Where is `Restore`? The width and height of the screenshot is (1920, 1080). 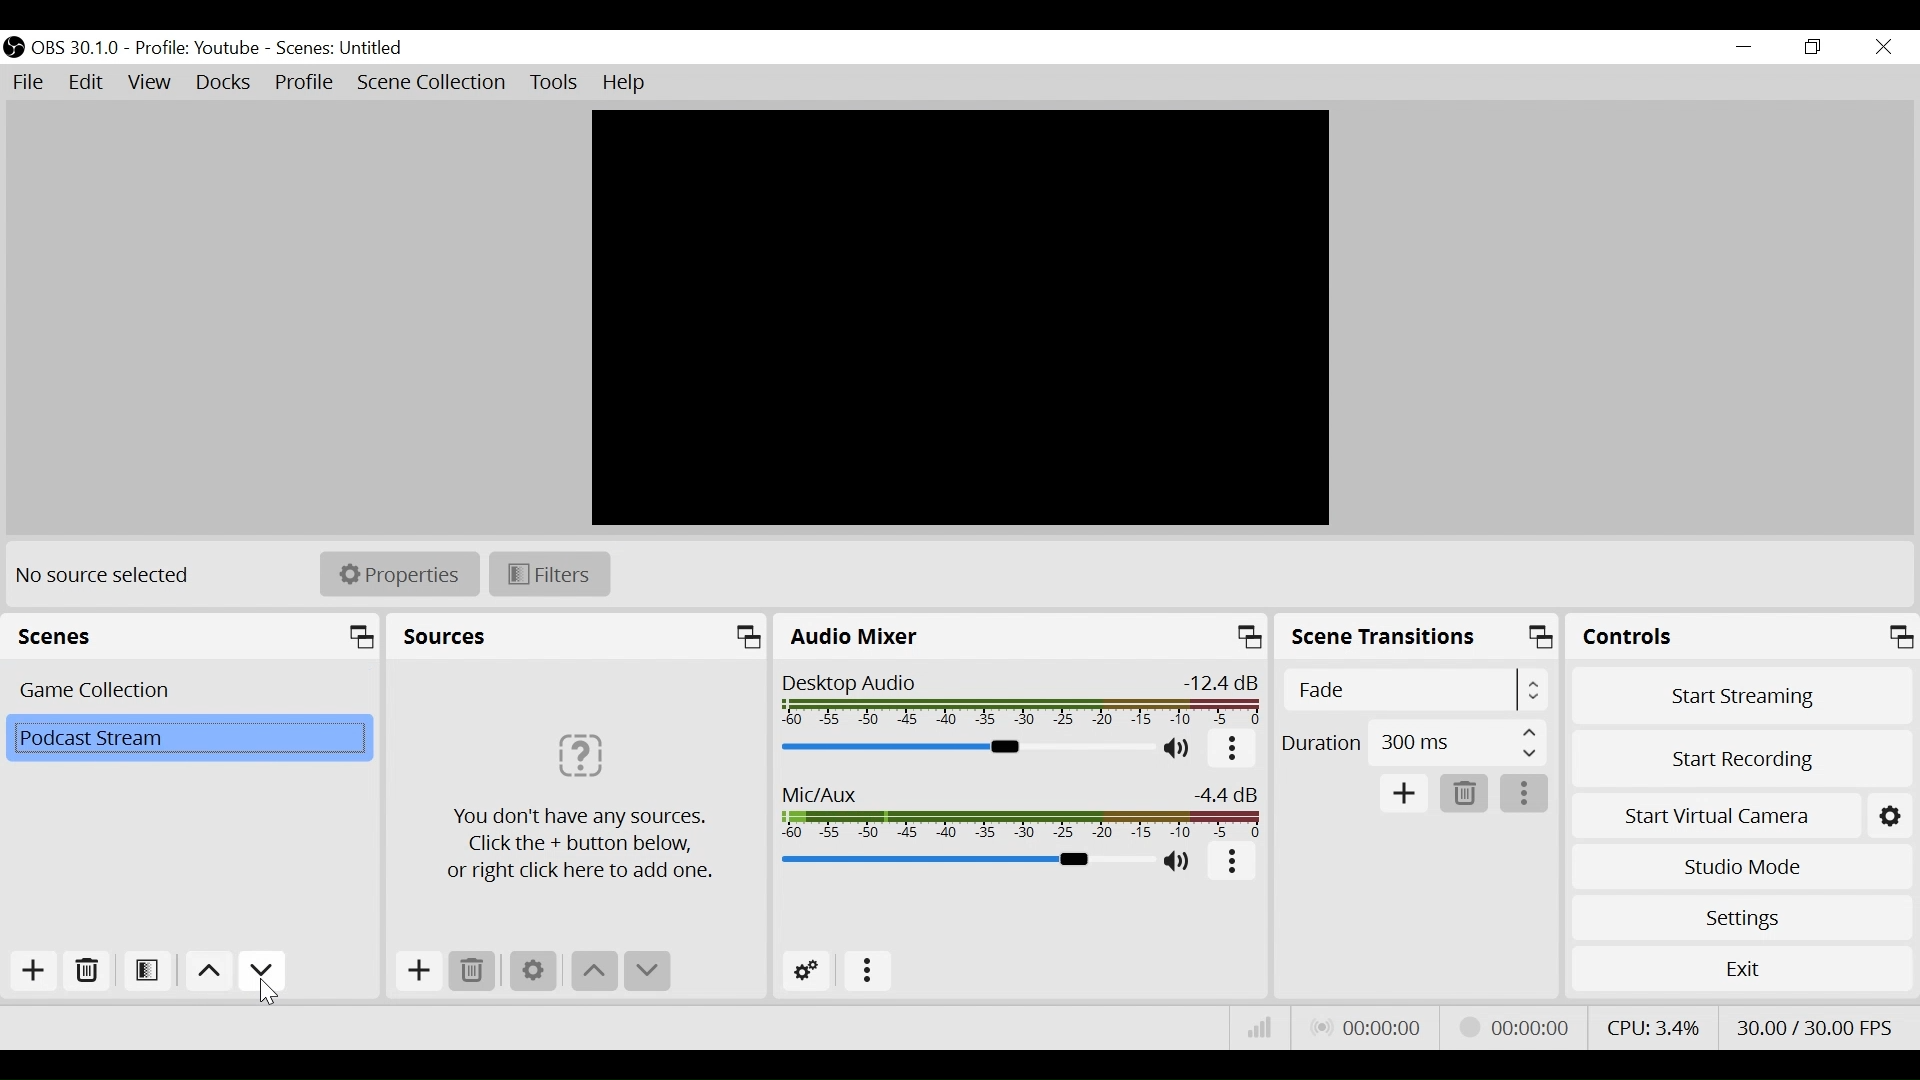 Restore is located at coordinates (1811, 48).